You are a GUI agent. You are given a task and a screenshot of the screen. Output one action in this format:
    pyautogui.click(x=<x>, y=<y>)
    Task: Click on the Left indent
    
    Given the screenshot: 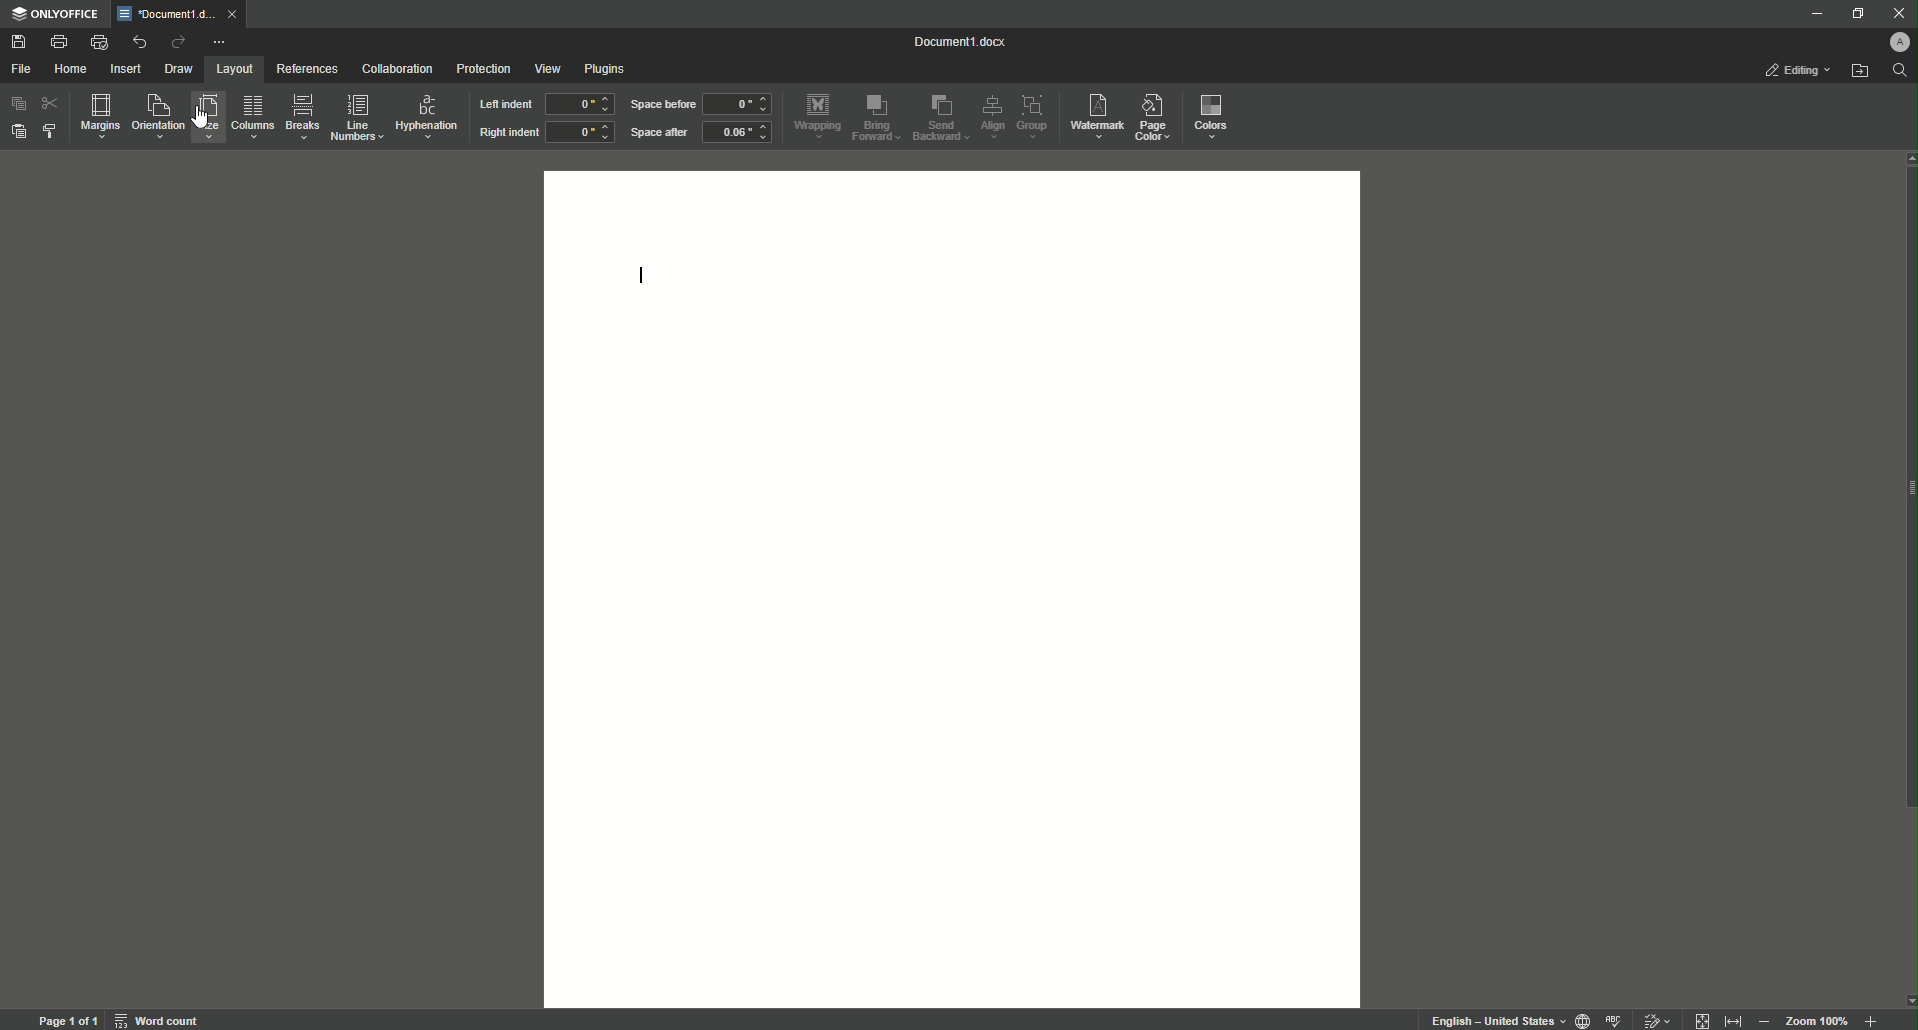 What is the action you would take?
    pyautogui.click(x=504, y=105)
    